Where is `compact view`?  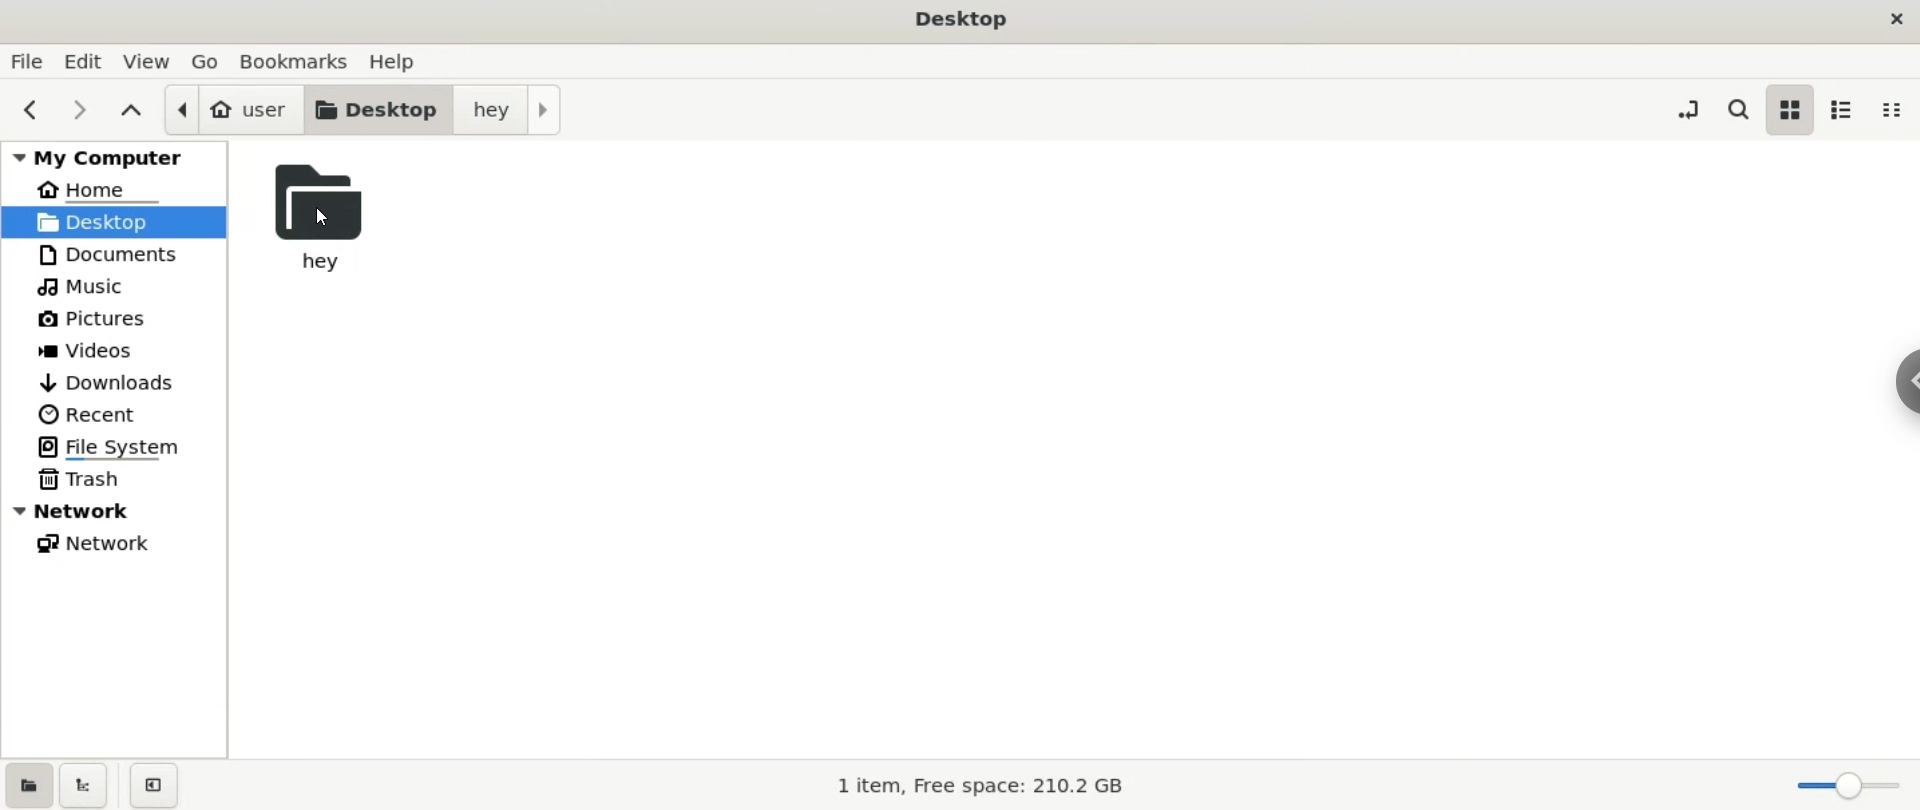 compact view is located at coordinates (1892, 107).